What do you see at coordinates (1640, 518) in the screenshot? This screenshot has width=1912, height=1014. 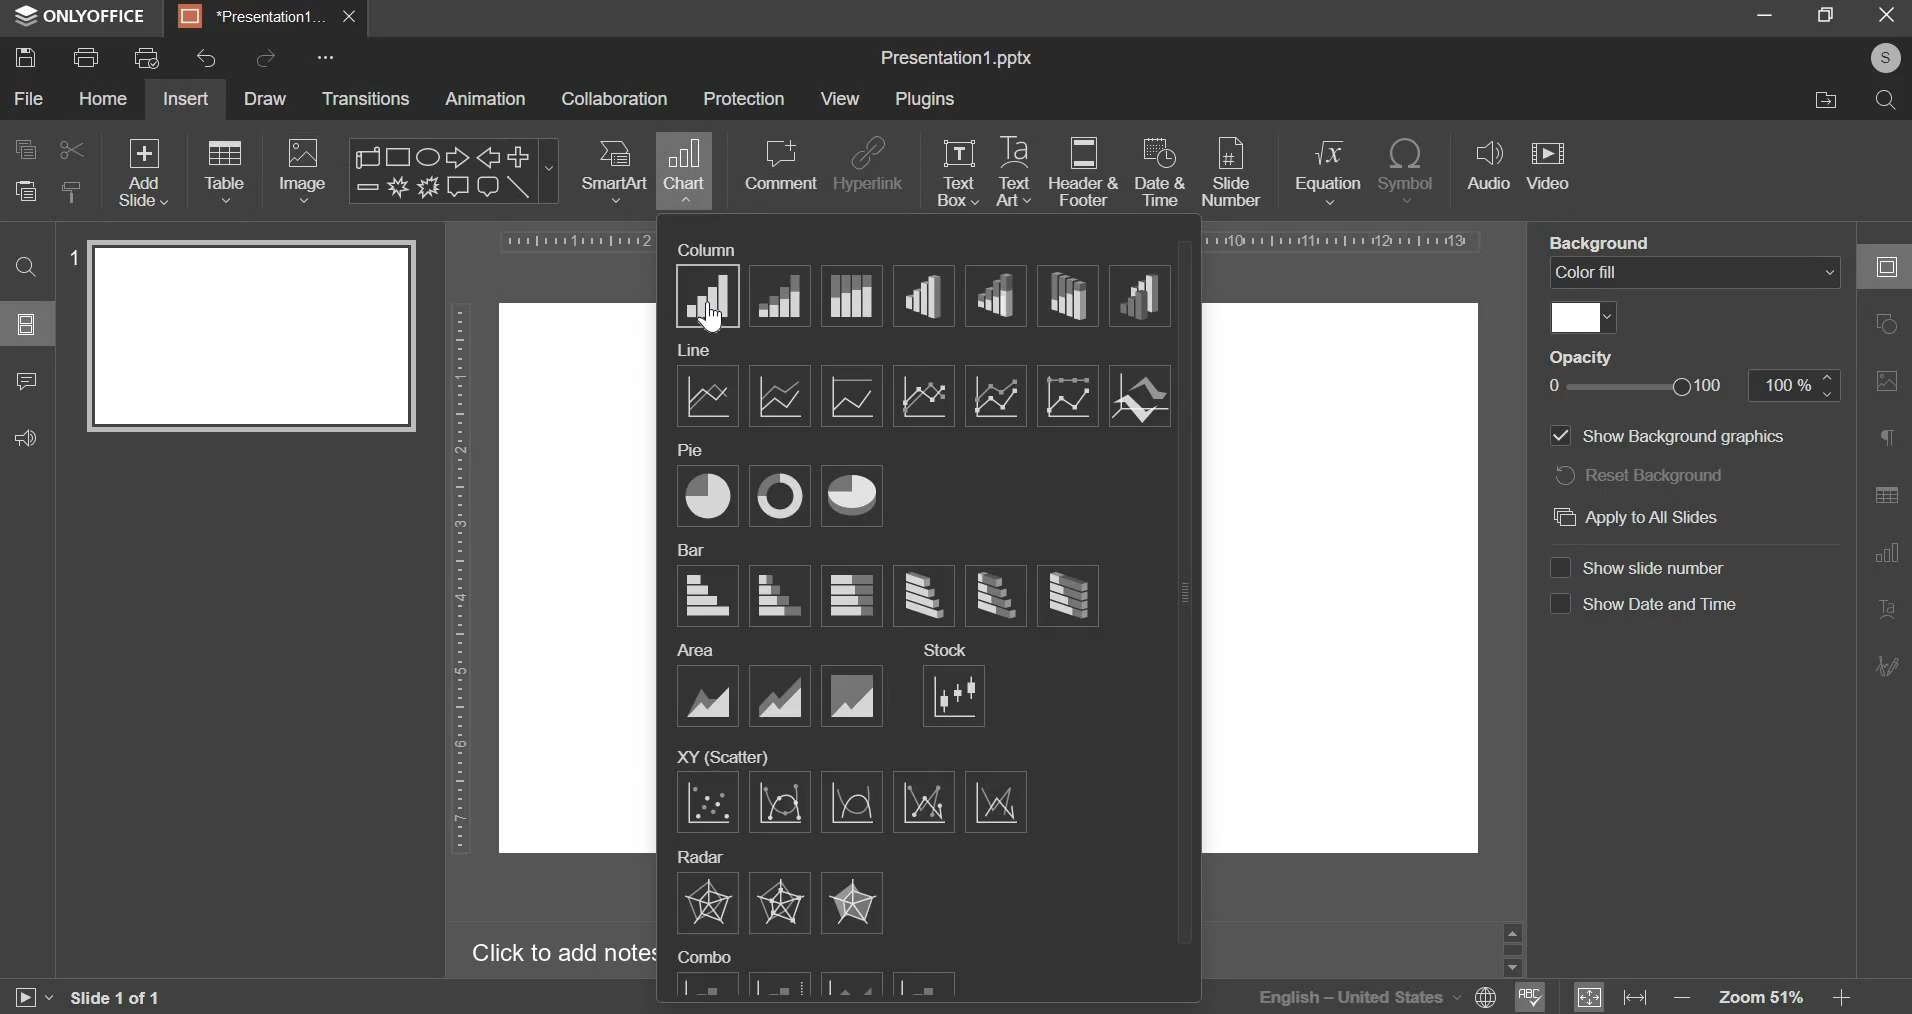 I see `apply to all slides` at bounding box center [1640, 518].